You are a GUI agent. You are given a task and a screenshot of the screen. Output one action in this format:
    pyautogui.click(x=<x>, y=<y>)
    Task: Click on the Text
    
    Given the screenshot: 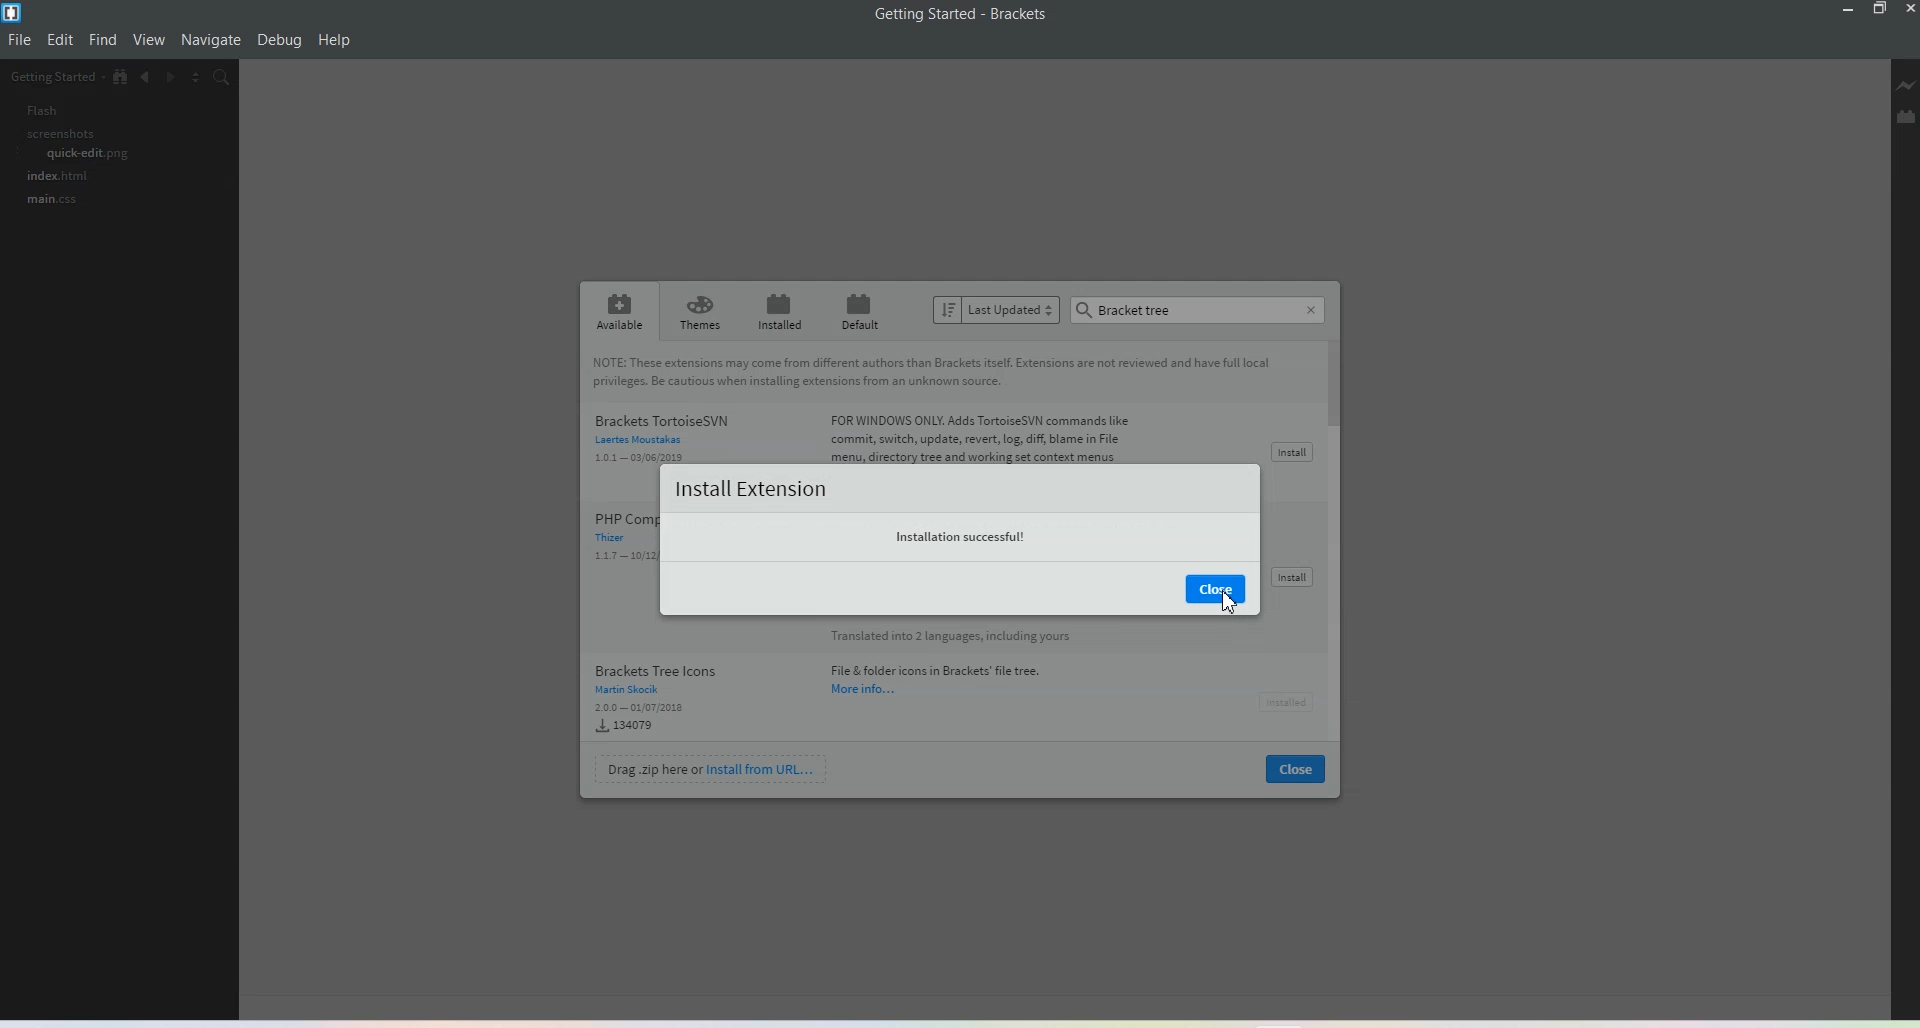 What is the action you would take?
    pyautogui.click(x=962, y=14)
    